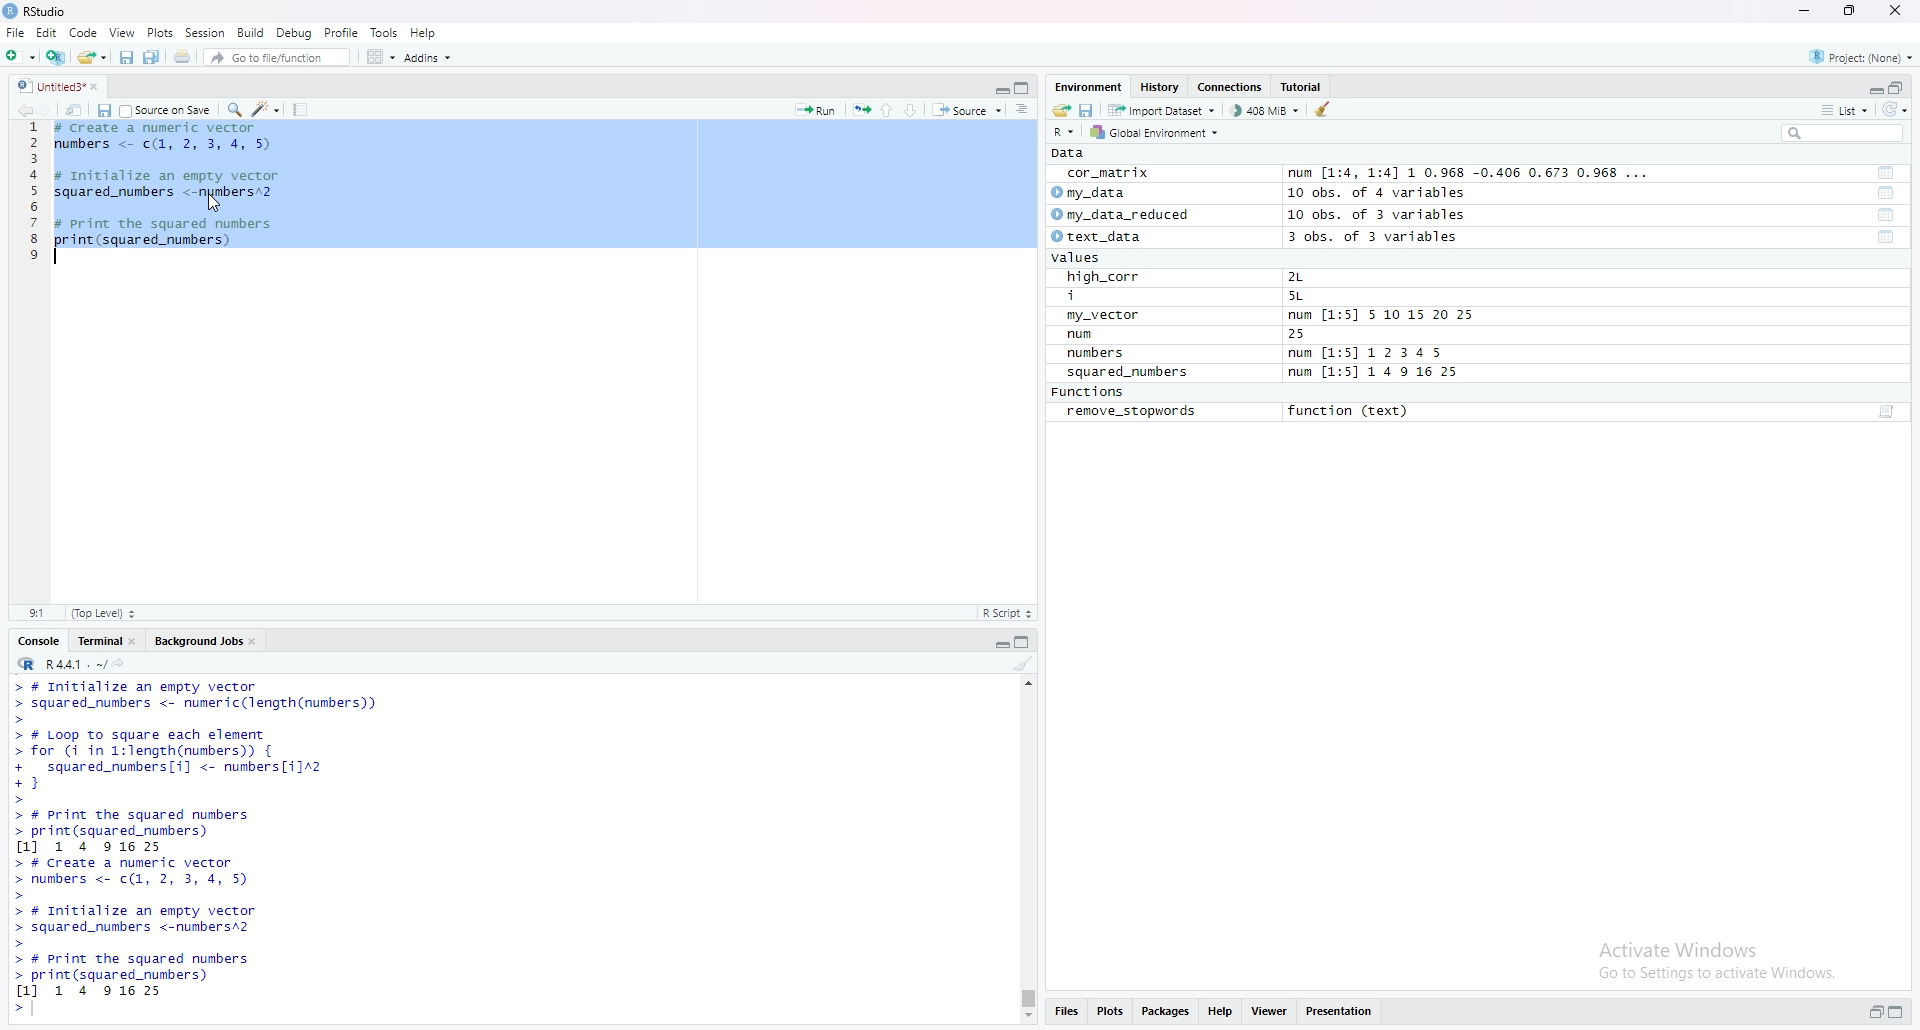 The width and height of the screenshot is (1920, 1030). What do you see at coordinates (46, 32) in the screenshot?
I see `Edit` at bounding box center [46, 32].